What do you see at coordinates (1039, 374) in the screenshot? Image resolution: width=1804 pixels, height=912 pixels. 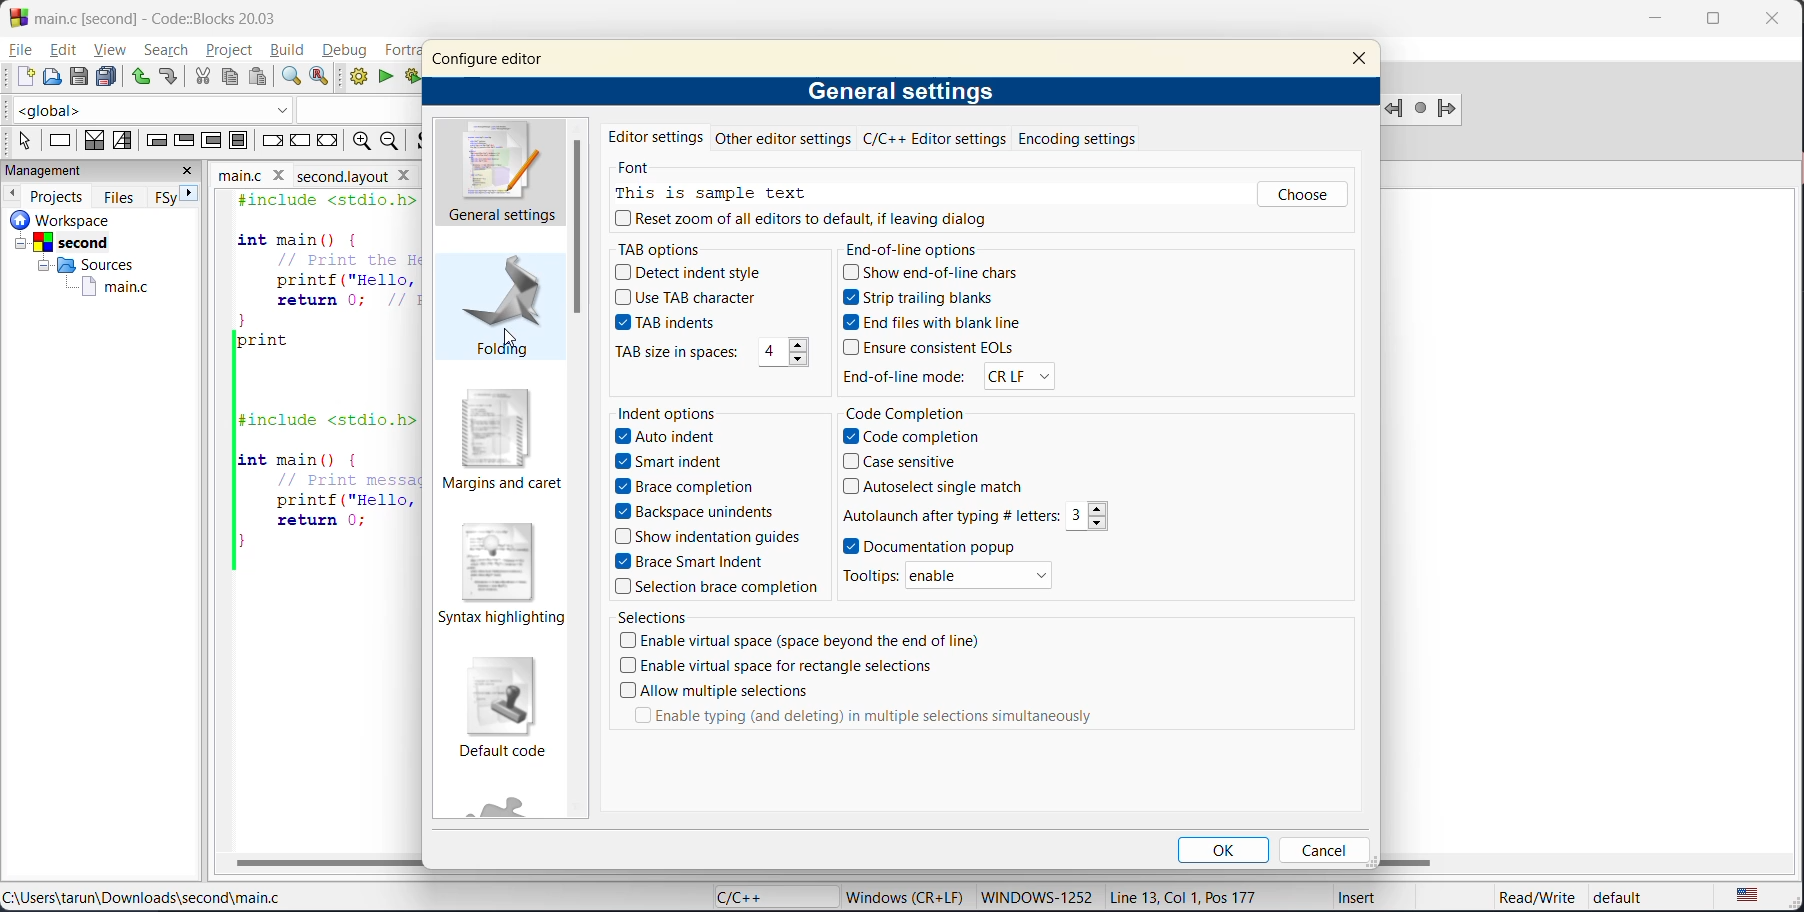 I see `CRLF` at bounding box center [1039, 374].